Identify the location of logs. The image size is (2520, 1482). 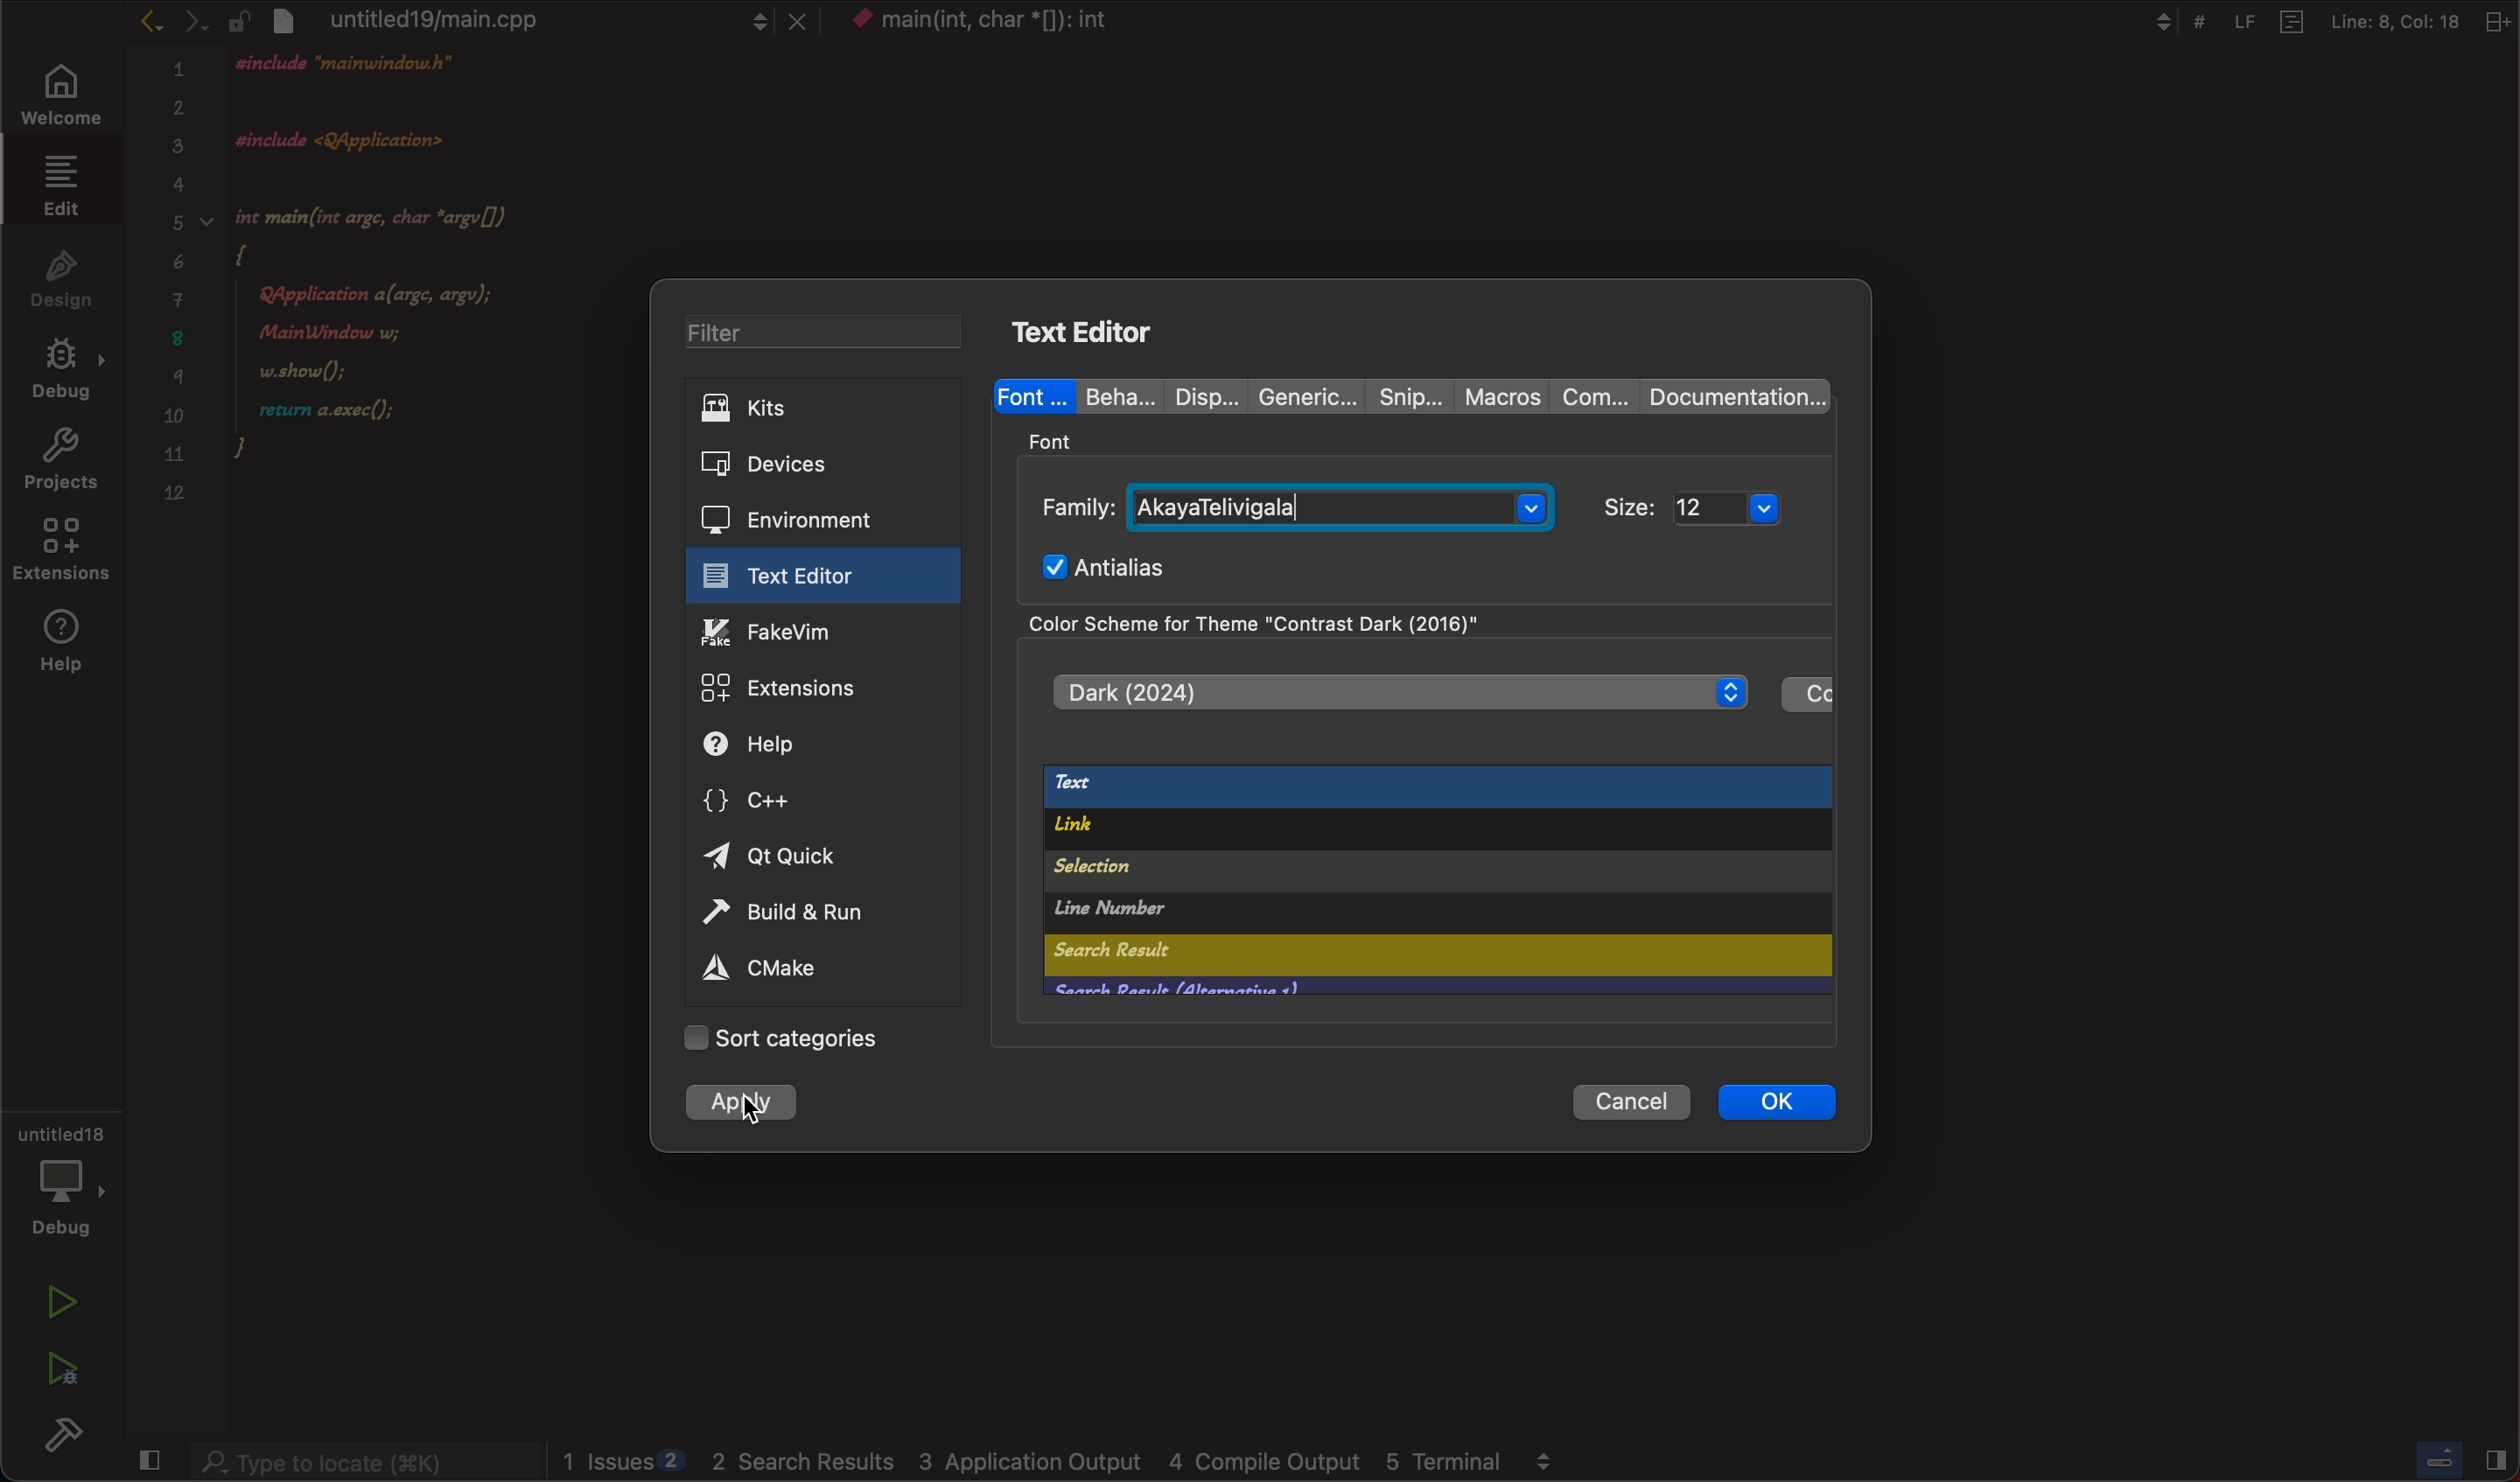
(1067, 1461).